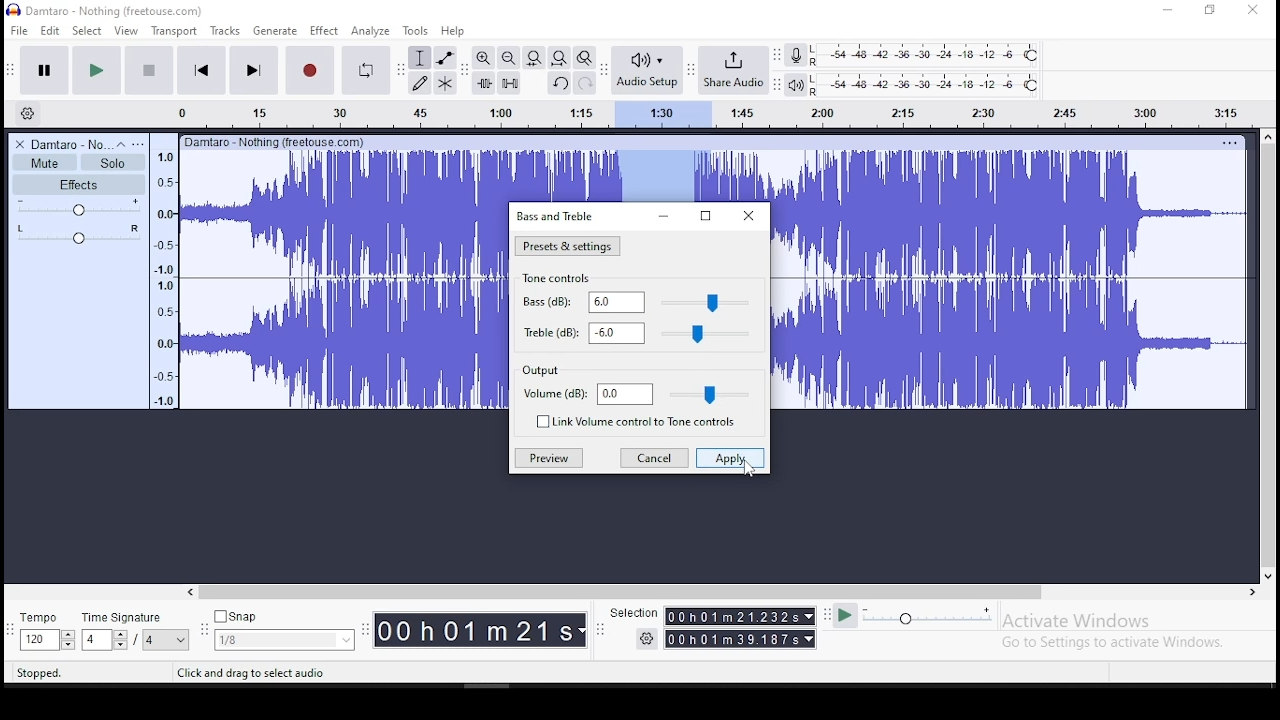  What do you see at coordinates (735, 72) in the screenshot?
I see `share audio` at bounding box center [735, 72].